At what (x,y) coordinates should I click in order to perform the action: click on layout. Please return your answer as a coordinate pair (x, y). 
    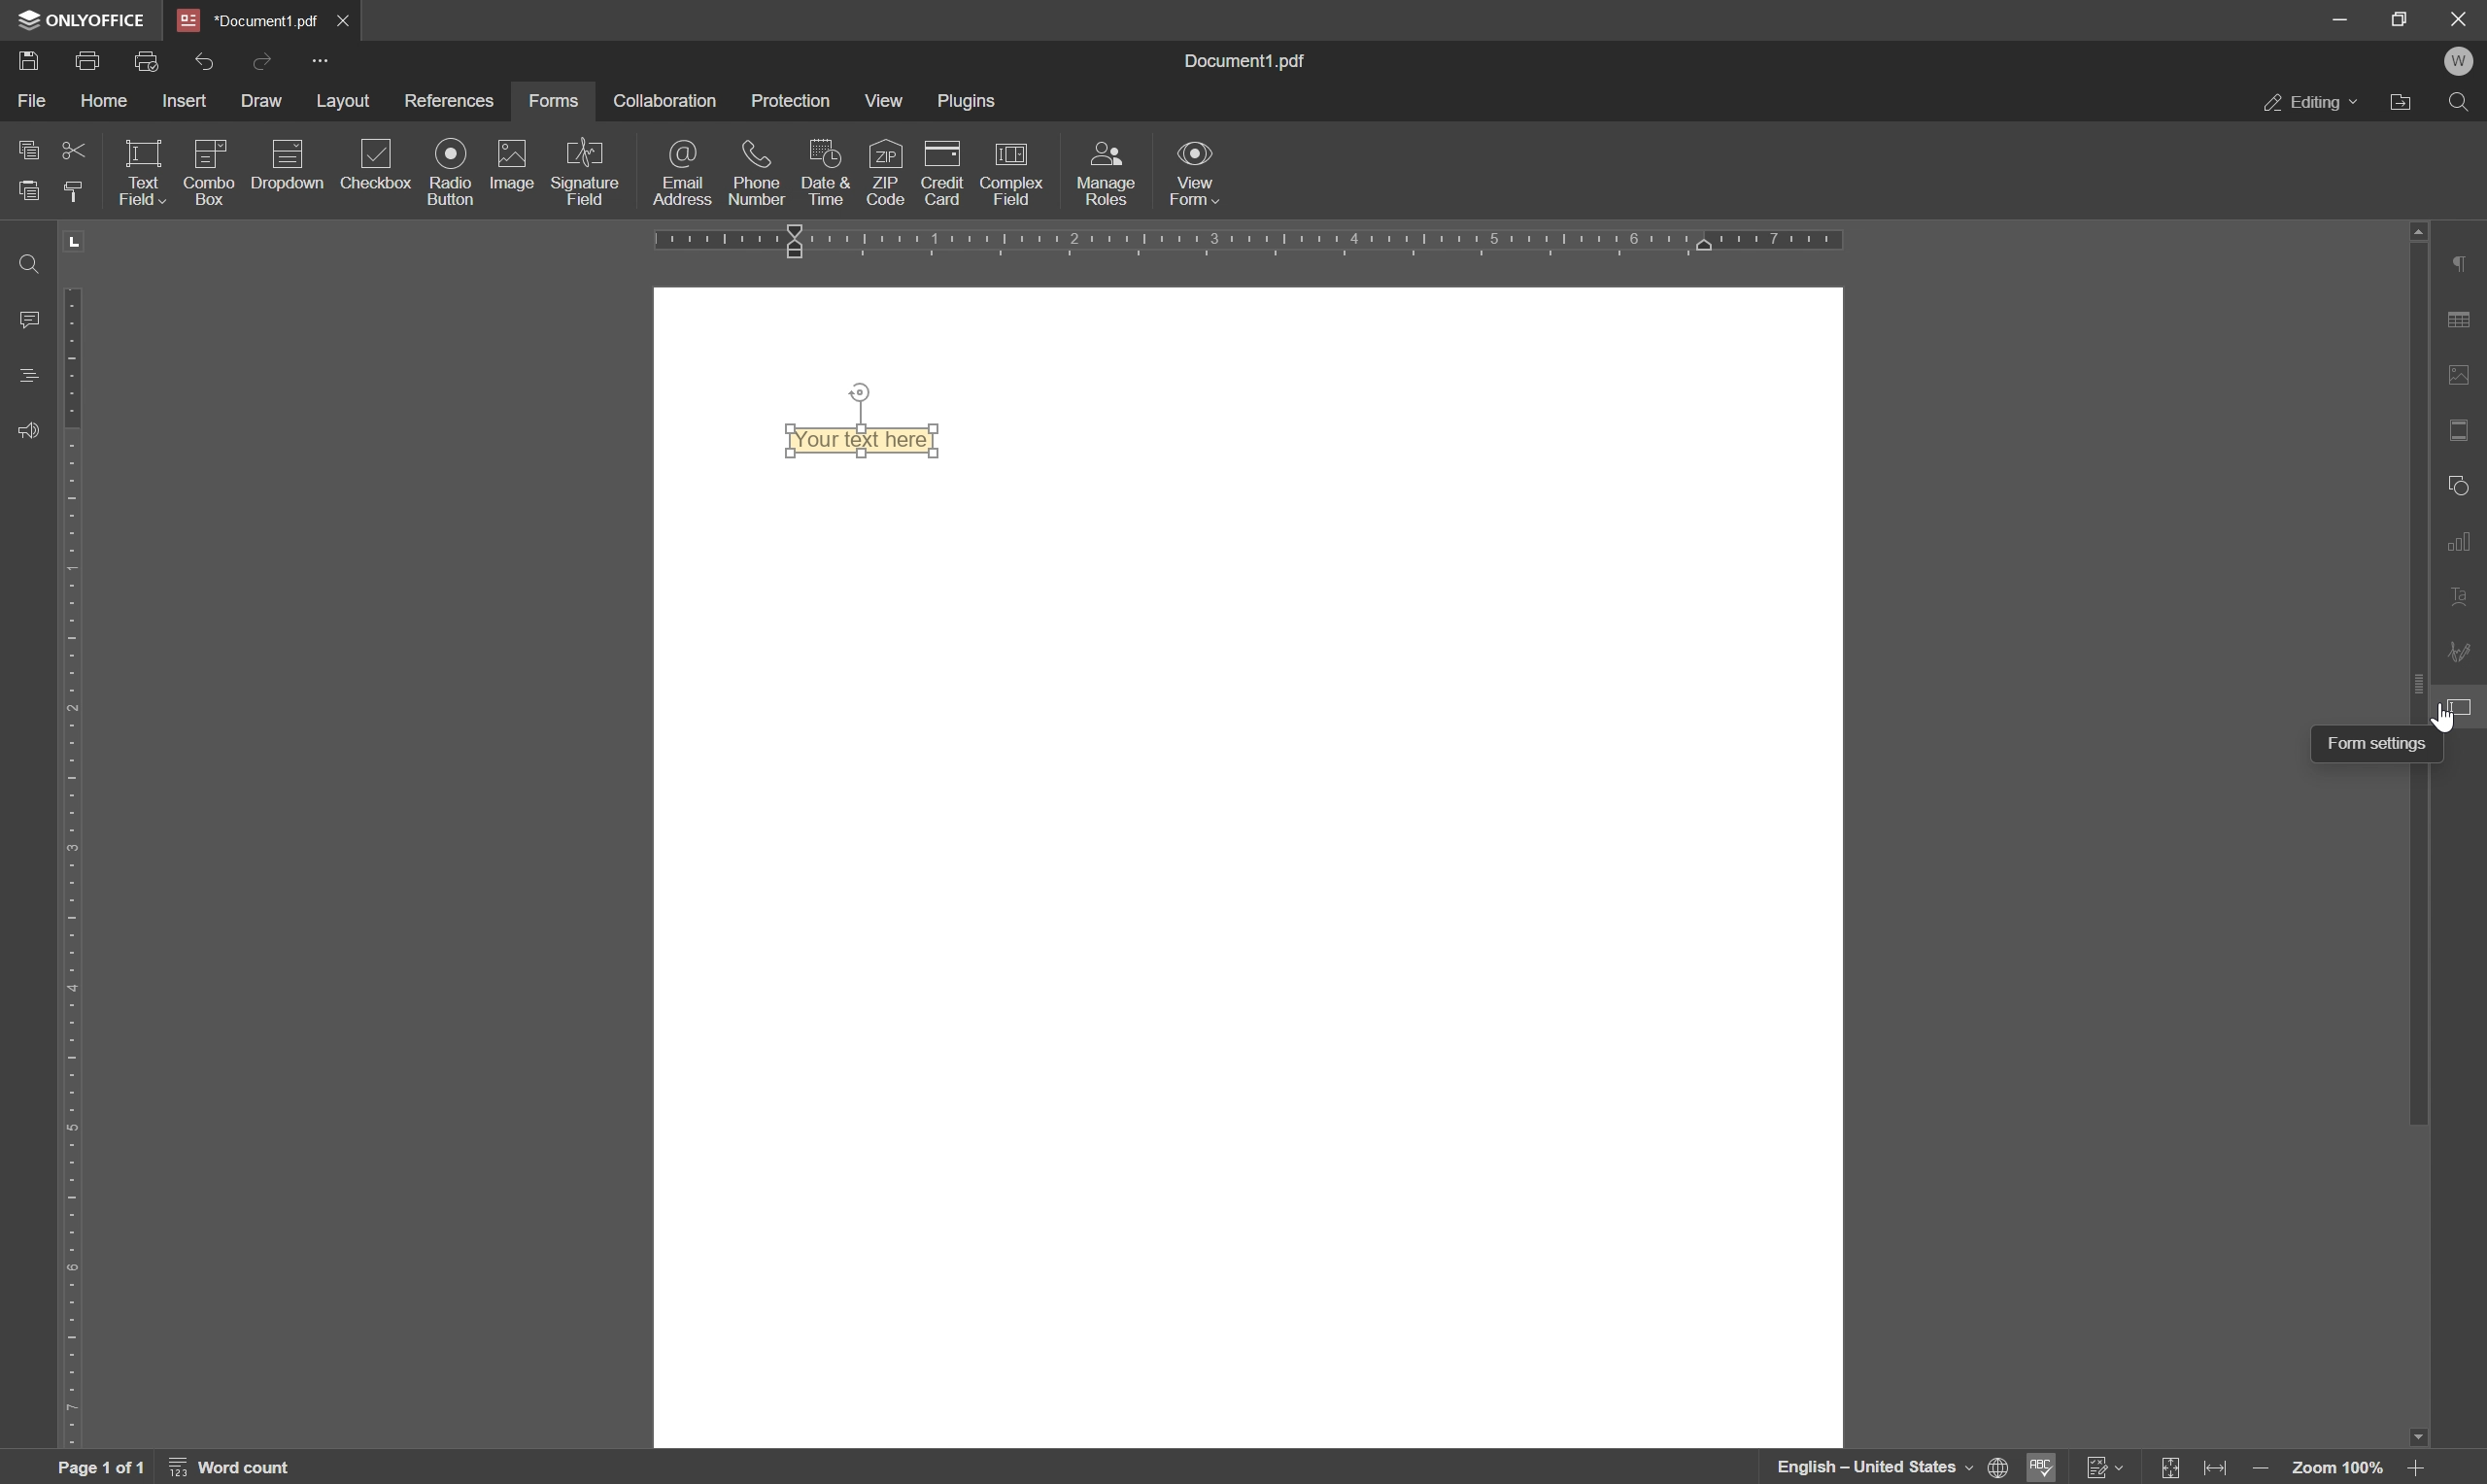
    Looking at the image, I should click on (340, 103).